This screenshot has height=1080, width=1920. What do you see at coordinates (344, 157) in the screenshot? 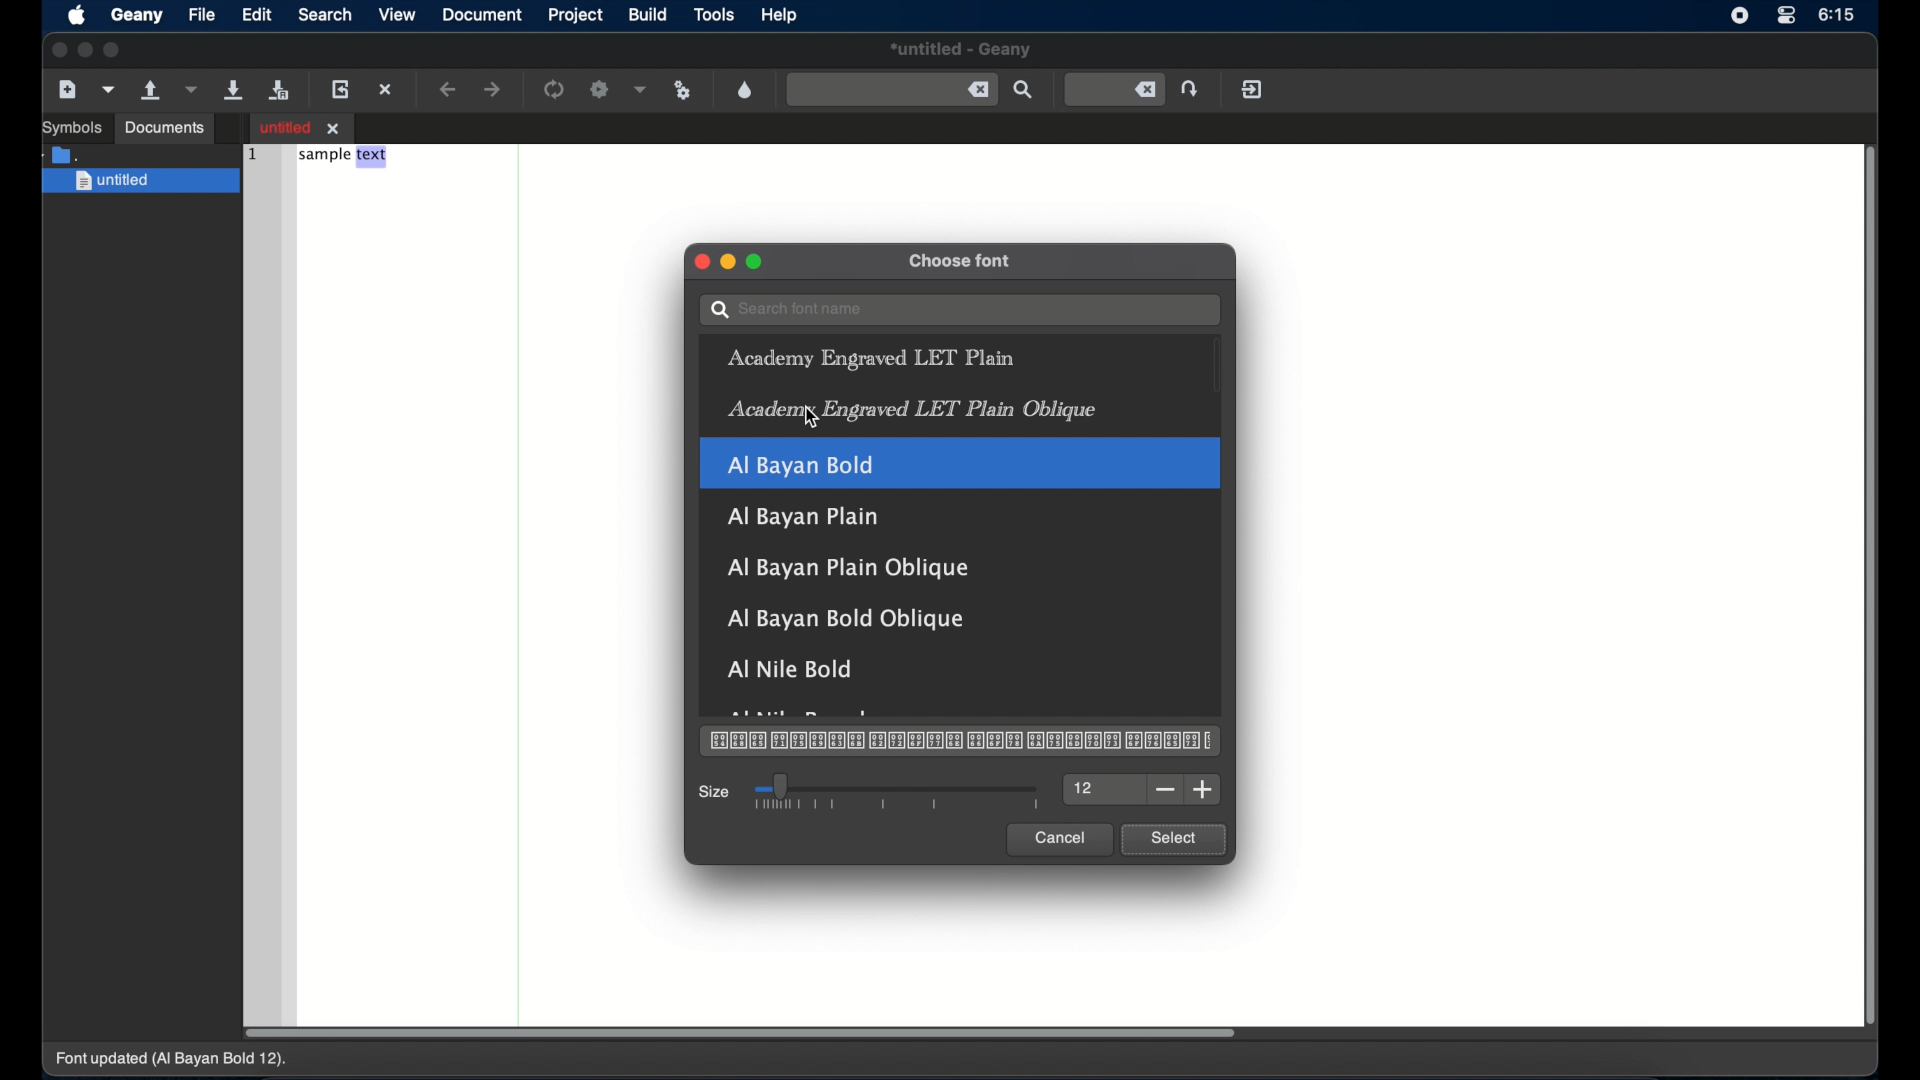
I see `sample text` at bounding box center [344, 157].